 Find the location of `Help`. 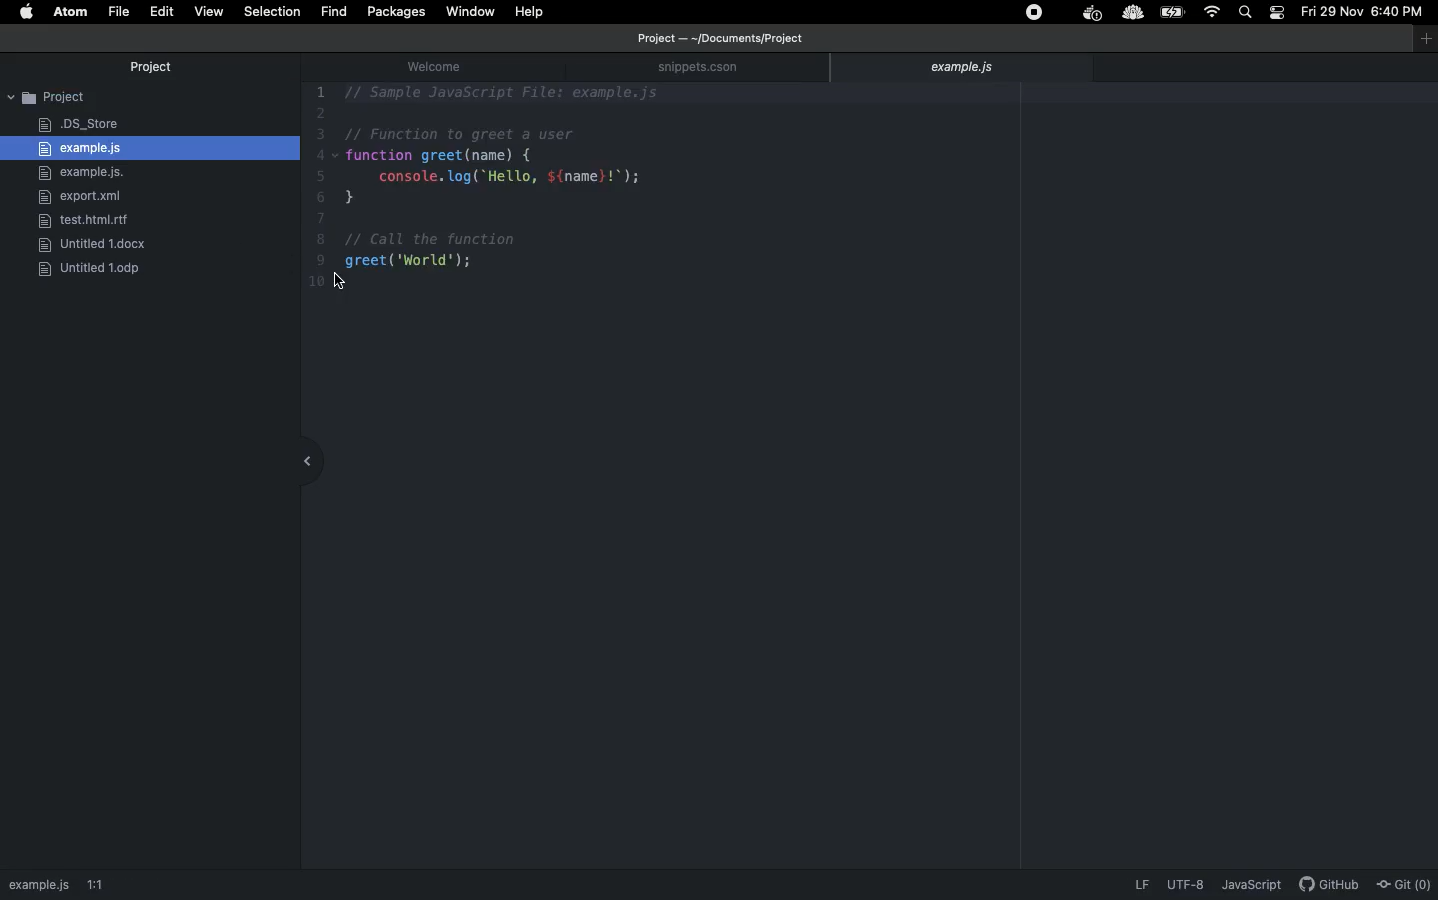

Help is located at coordinates (530, 11).